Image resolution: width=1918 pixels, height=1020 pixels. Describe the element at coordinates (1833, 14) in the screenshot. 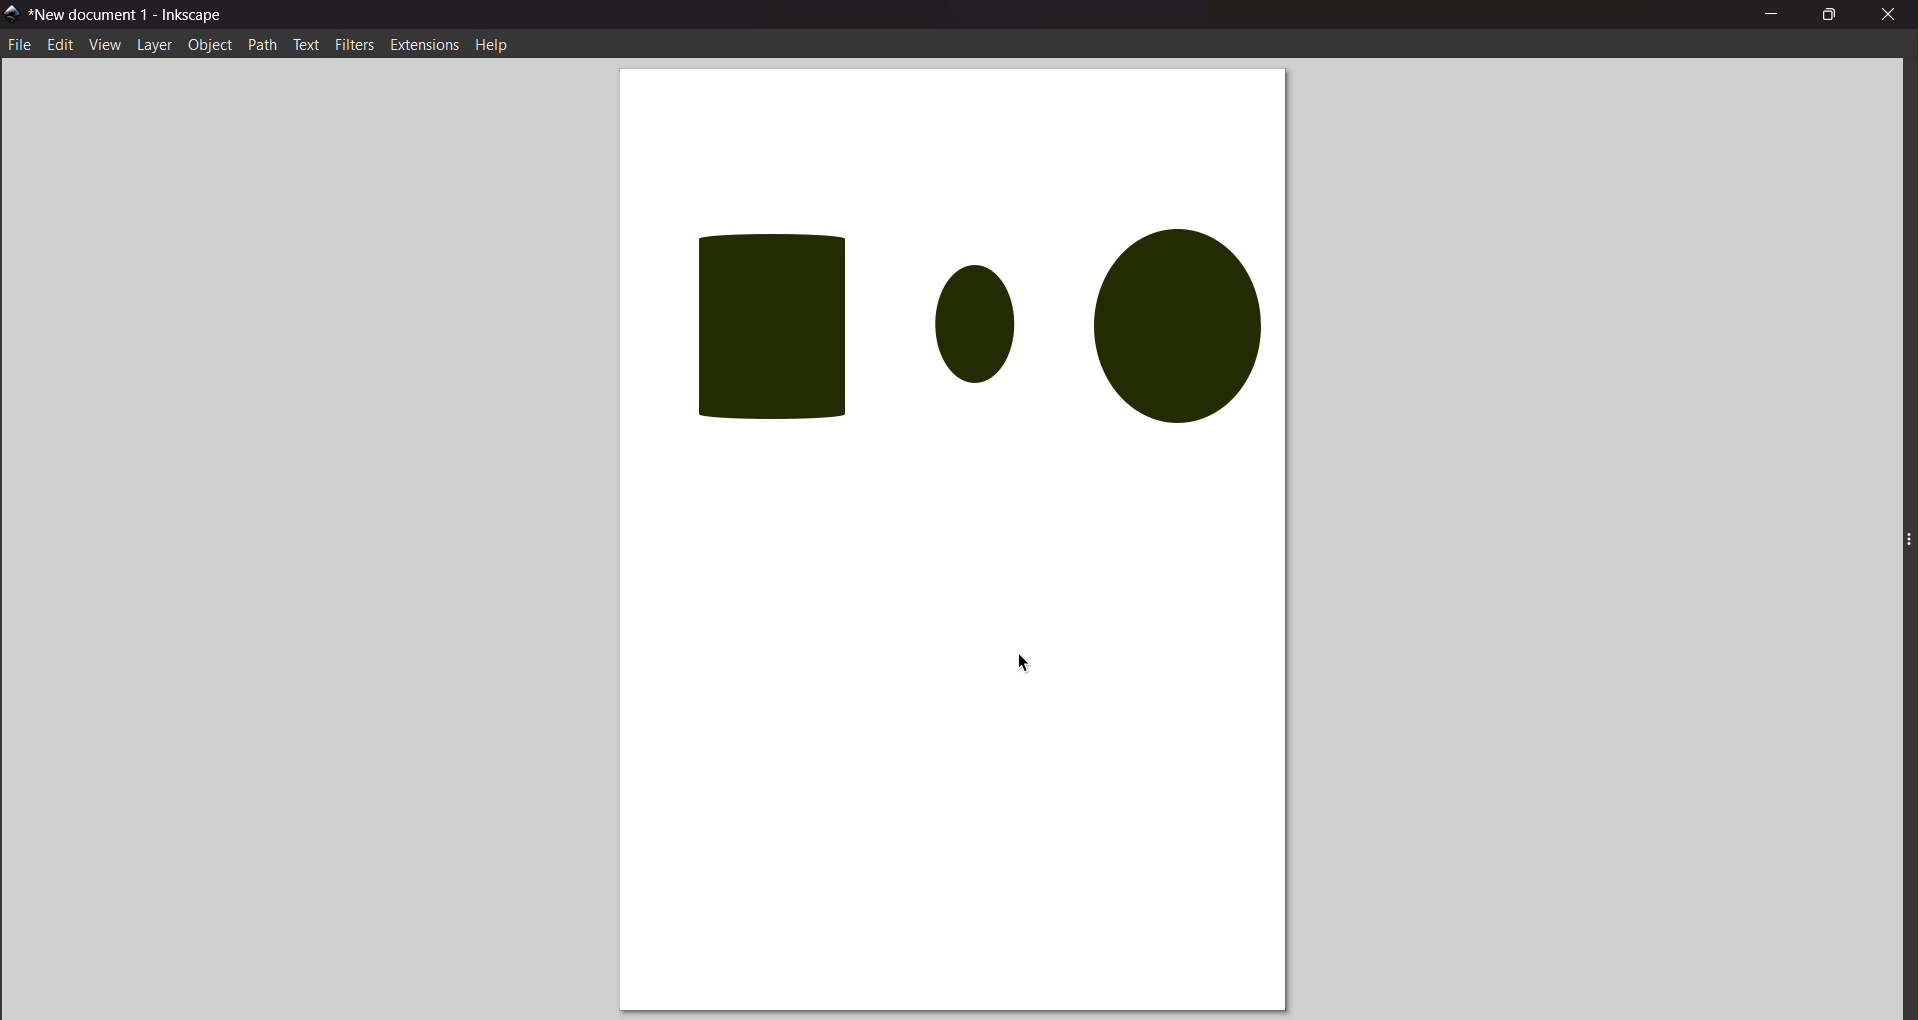

I see `maximize` at that location.